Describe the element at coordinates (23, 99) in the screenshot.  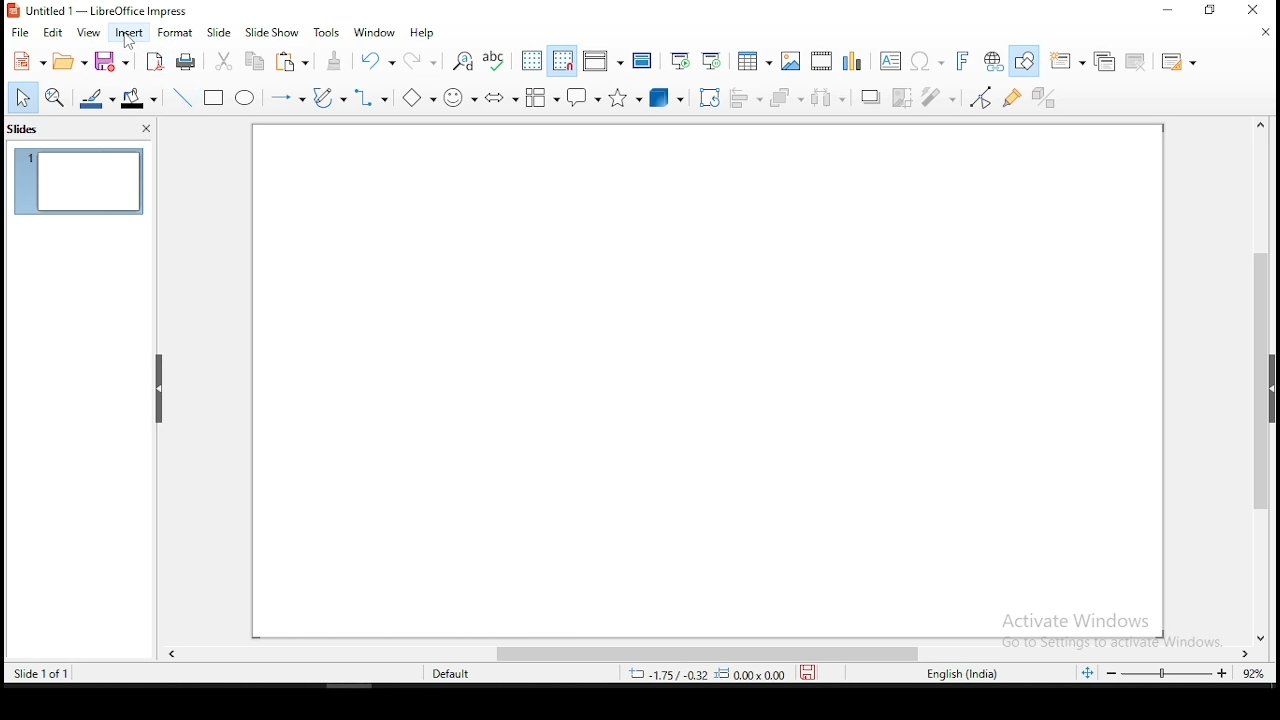
I see `select tool` at that location.